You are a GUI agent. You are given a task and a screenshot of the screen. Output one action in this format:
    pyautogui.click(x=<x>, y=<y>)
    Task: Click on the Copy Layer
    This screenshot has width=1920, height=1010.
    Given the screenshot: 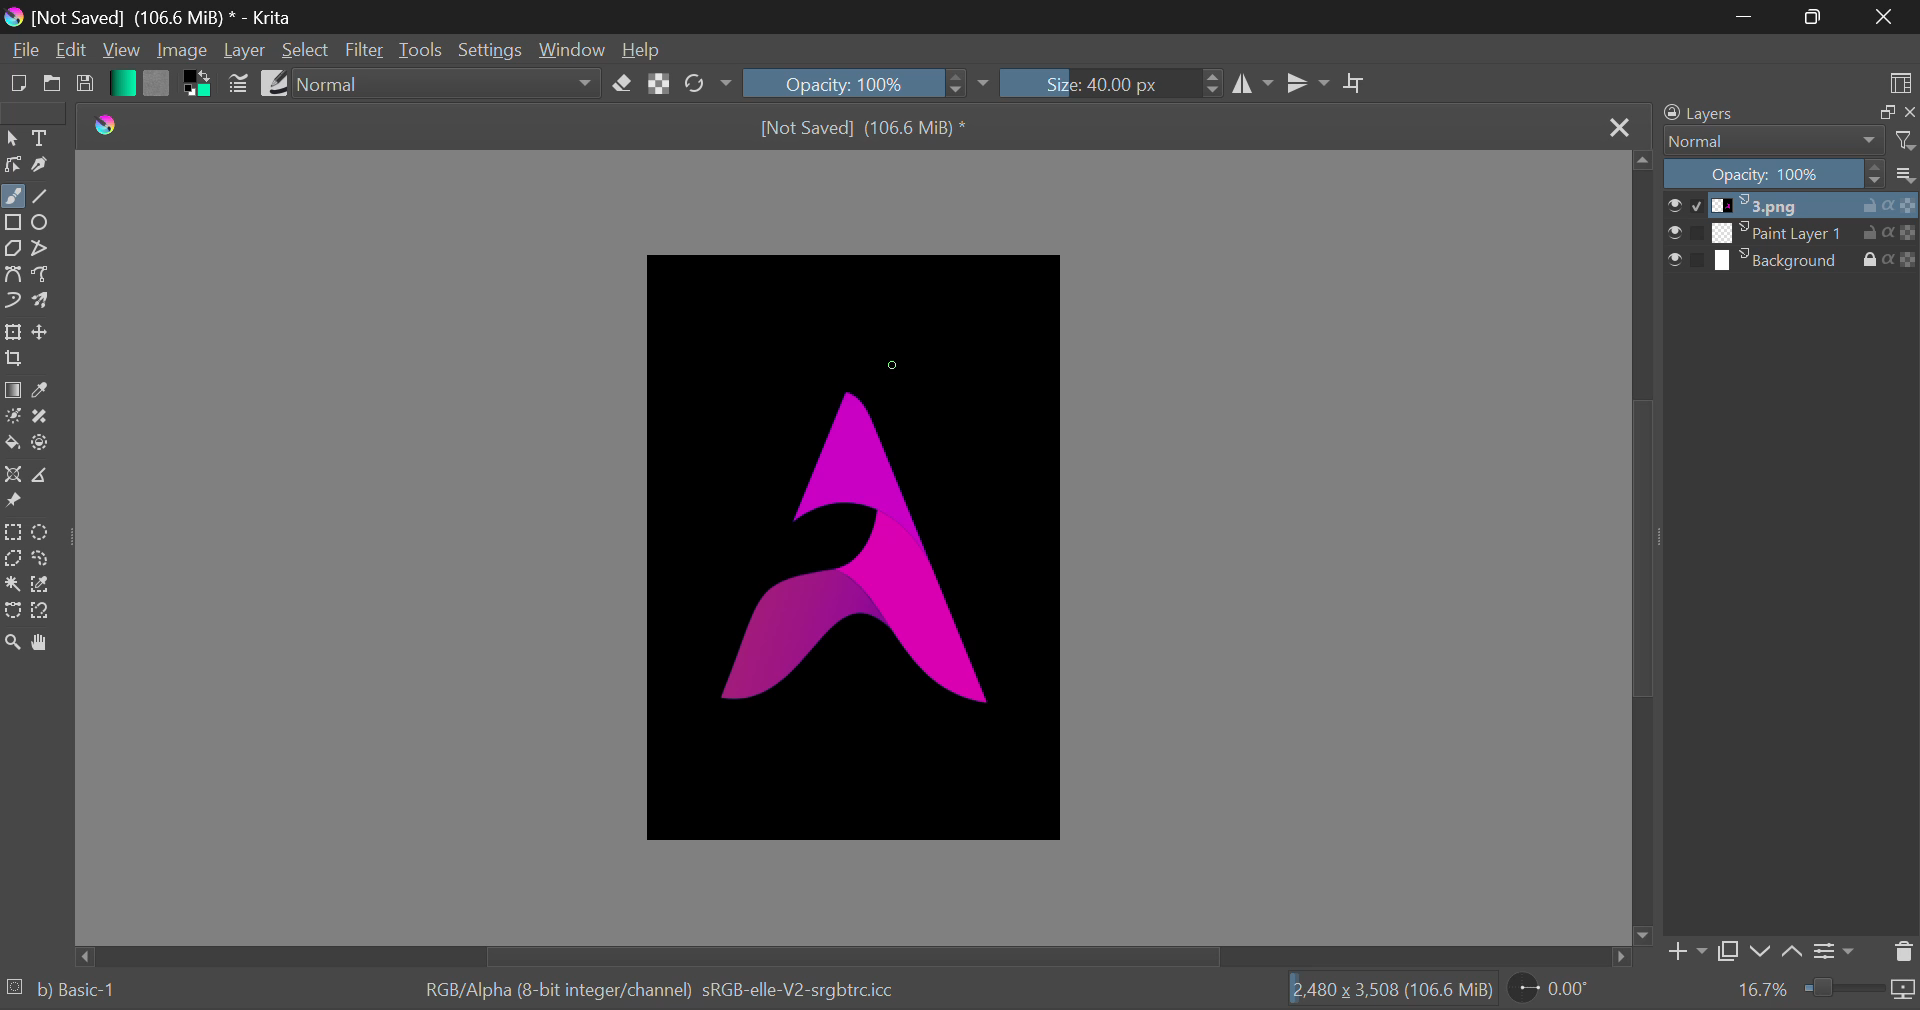 What is the action you would take?
    pyautogui.click(x=1733, y=951)
    